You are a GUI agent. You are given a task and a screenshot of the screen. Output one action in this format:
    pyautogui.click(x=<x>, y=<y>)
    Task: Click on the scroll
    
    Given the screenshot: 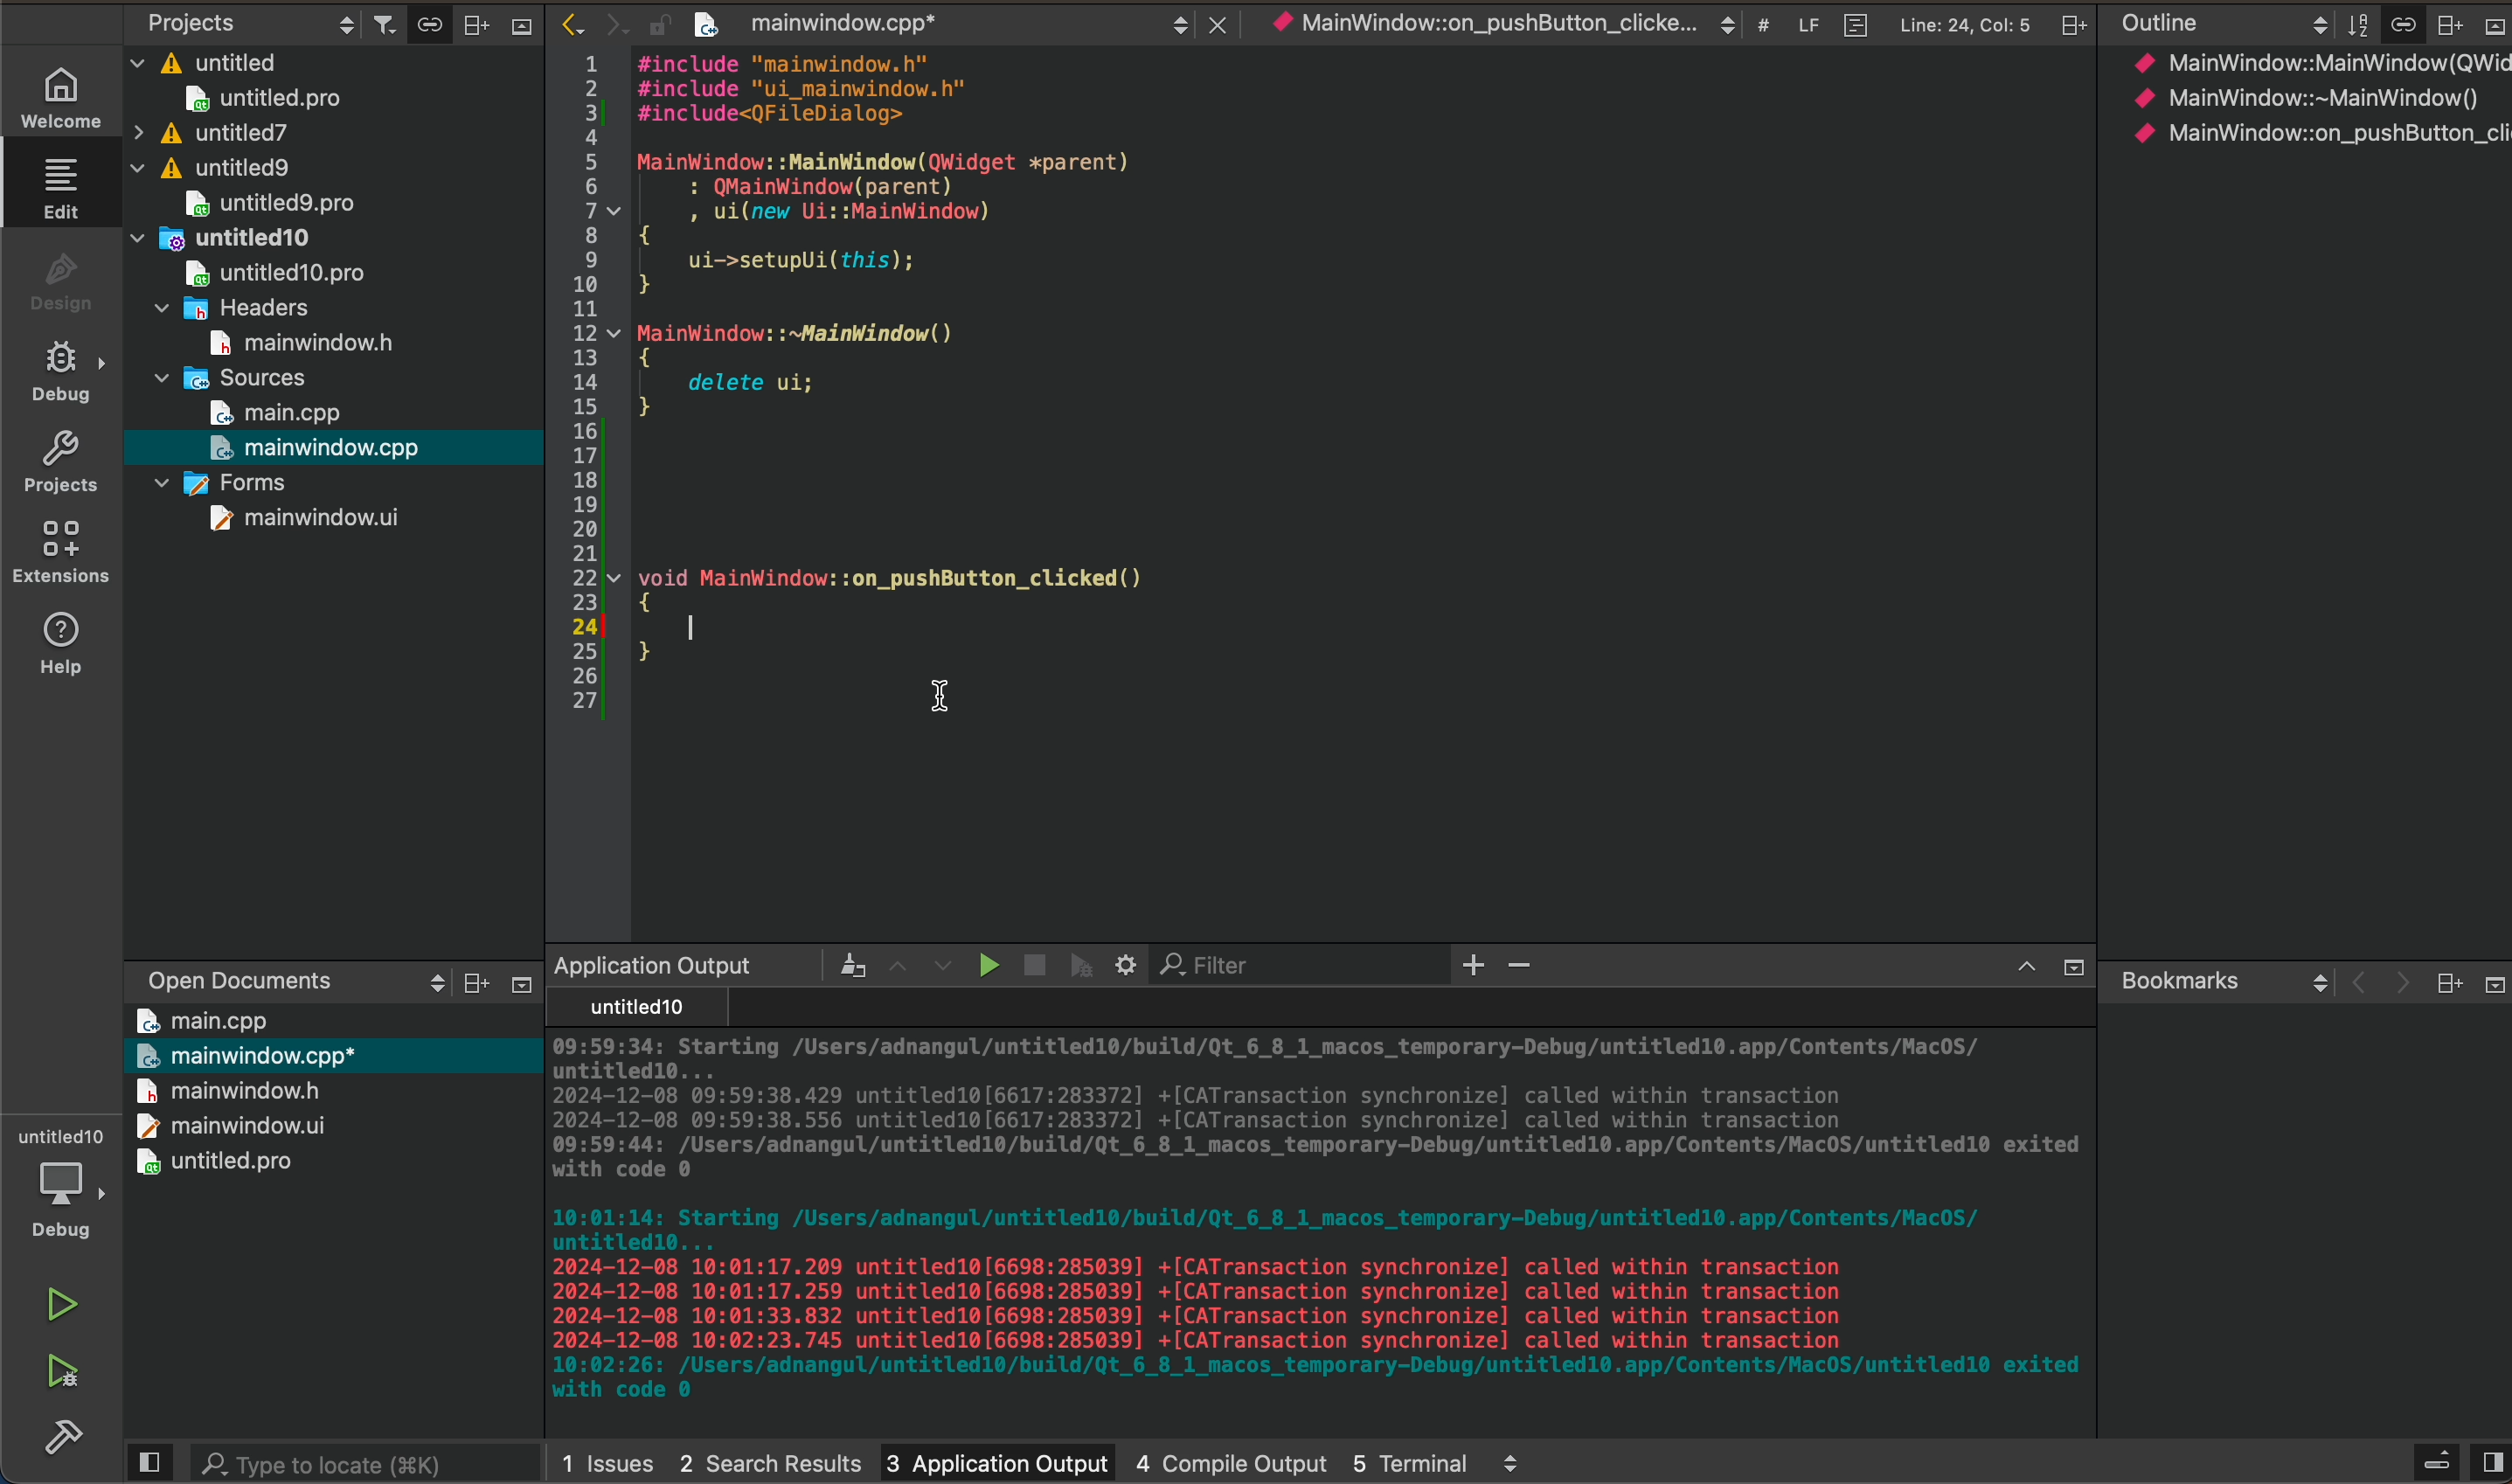 What is the action you would take?
    pyautogui.click(x=417, y=982)
    